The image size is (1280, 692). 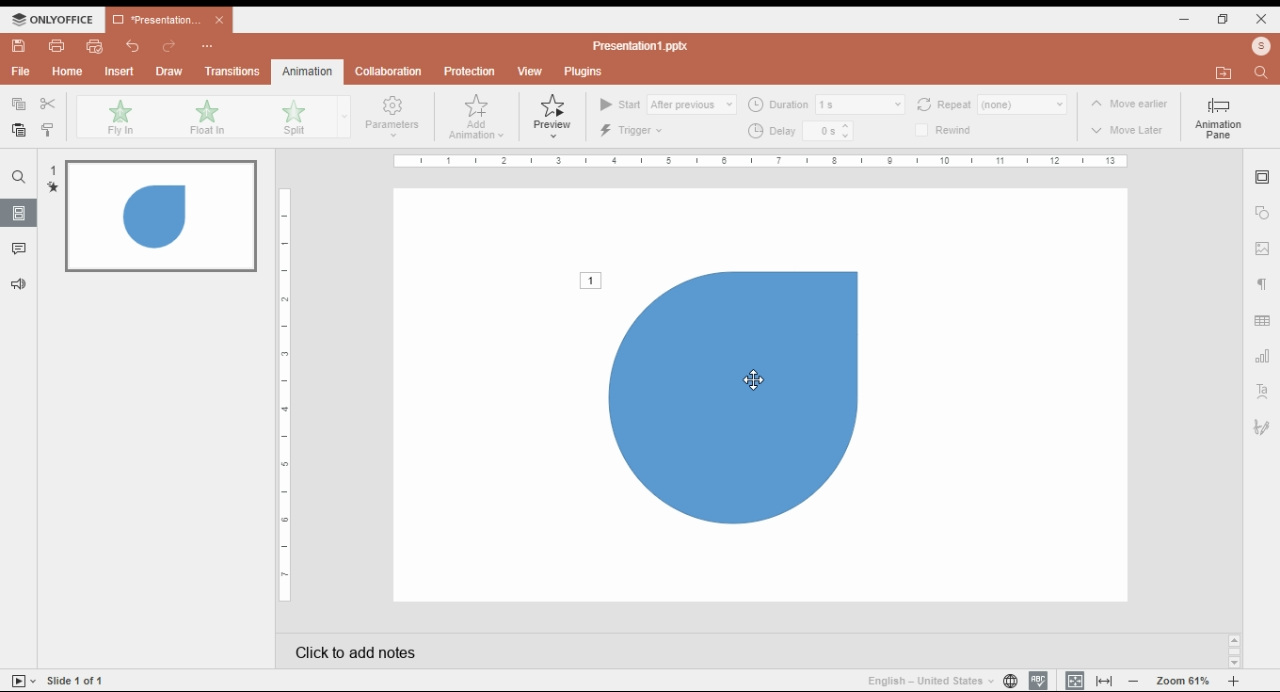 I want to click on fit to slide, so click(x=1075, y=681).